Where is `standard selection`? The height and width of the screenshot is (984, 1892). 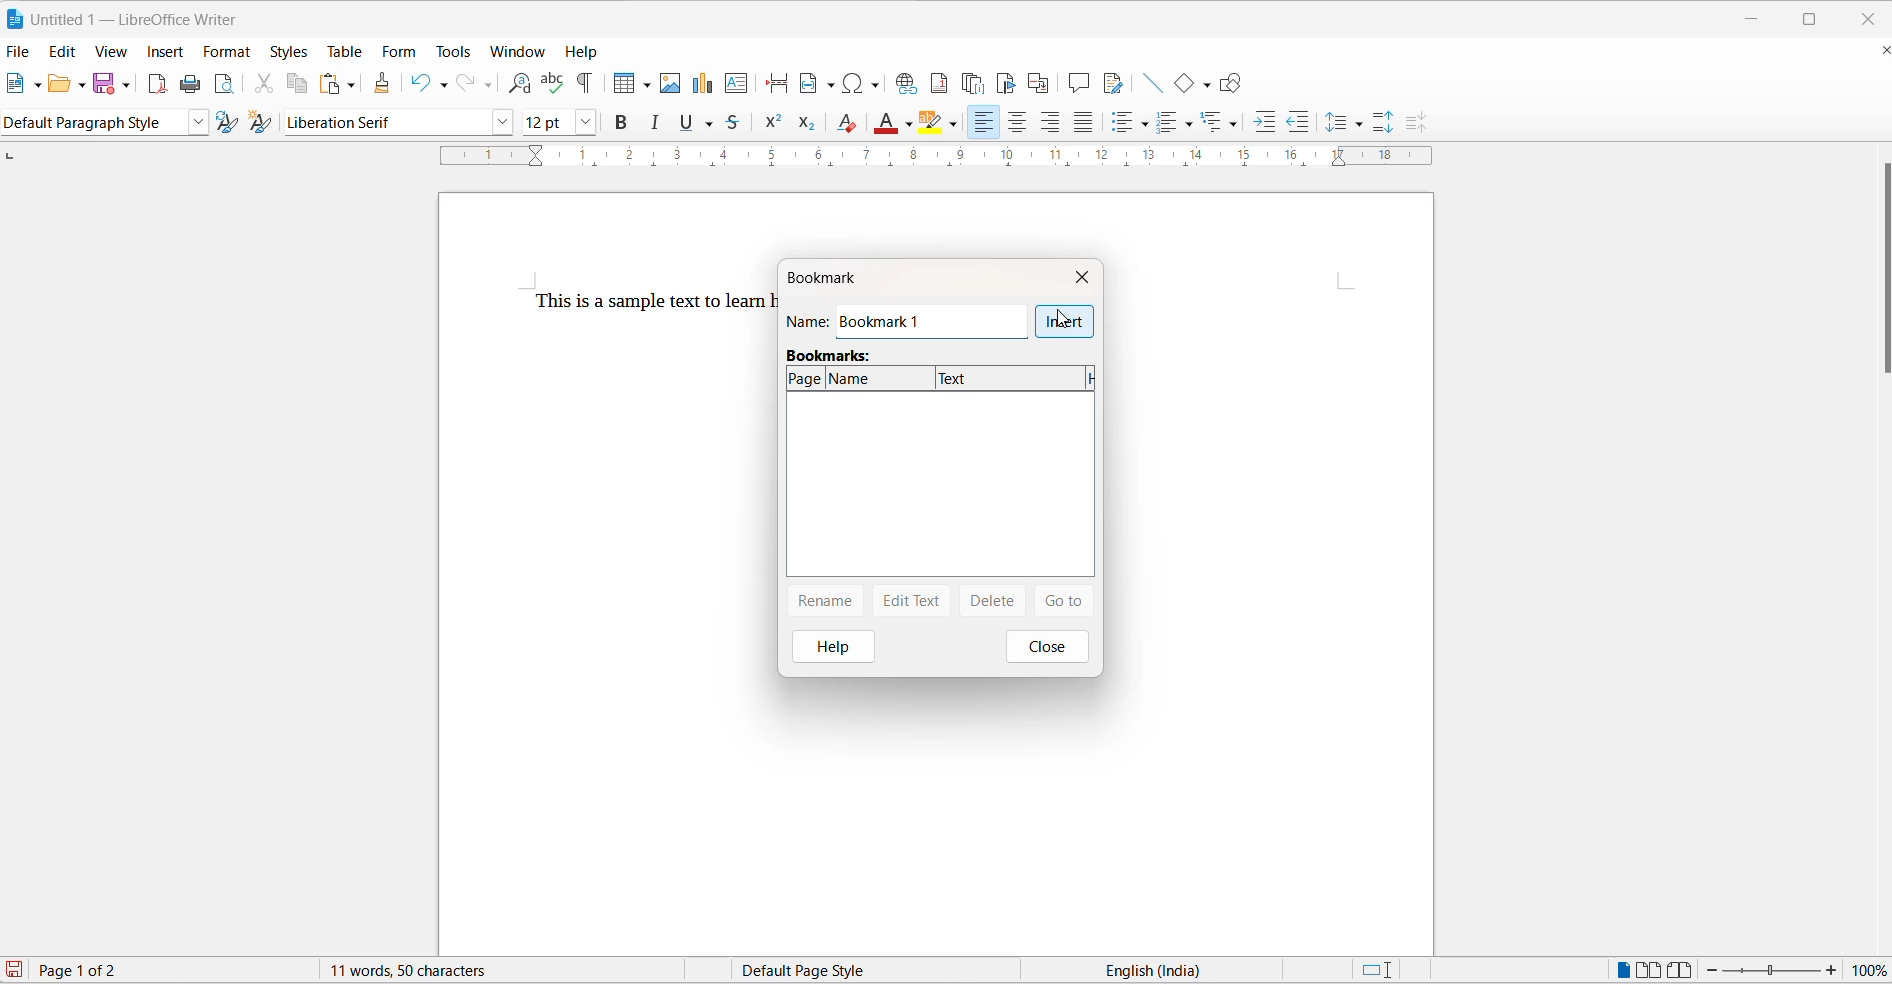 standard selection is located at coordinates (1376, 971).